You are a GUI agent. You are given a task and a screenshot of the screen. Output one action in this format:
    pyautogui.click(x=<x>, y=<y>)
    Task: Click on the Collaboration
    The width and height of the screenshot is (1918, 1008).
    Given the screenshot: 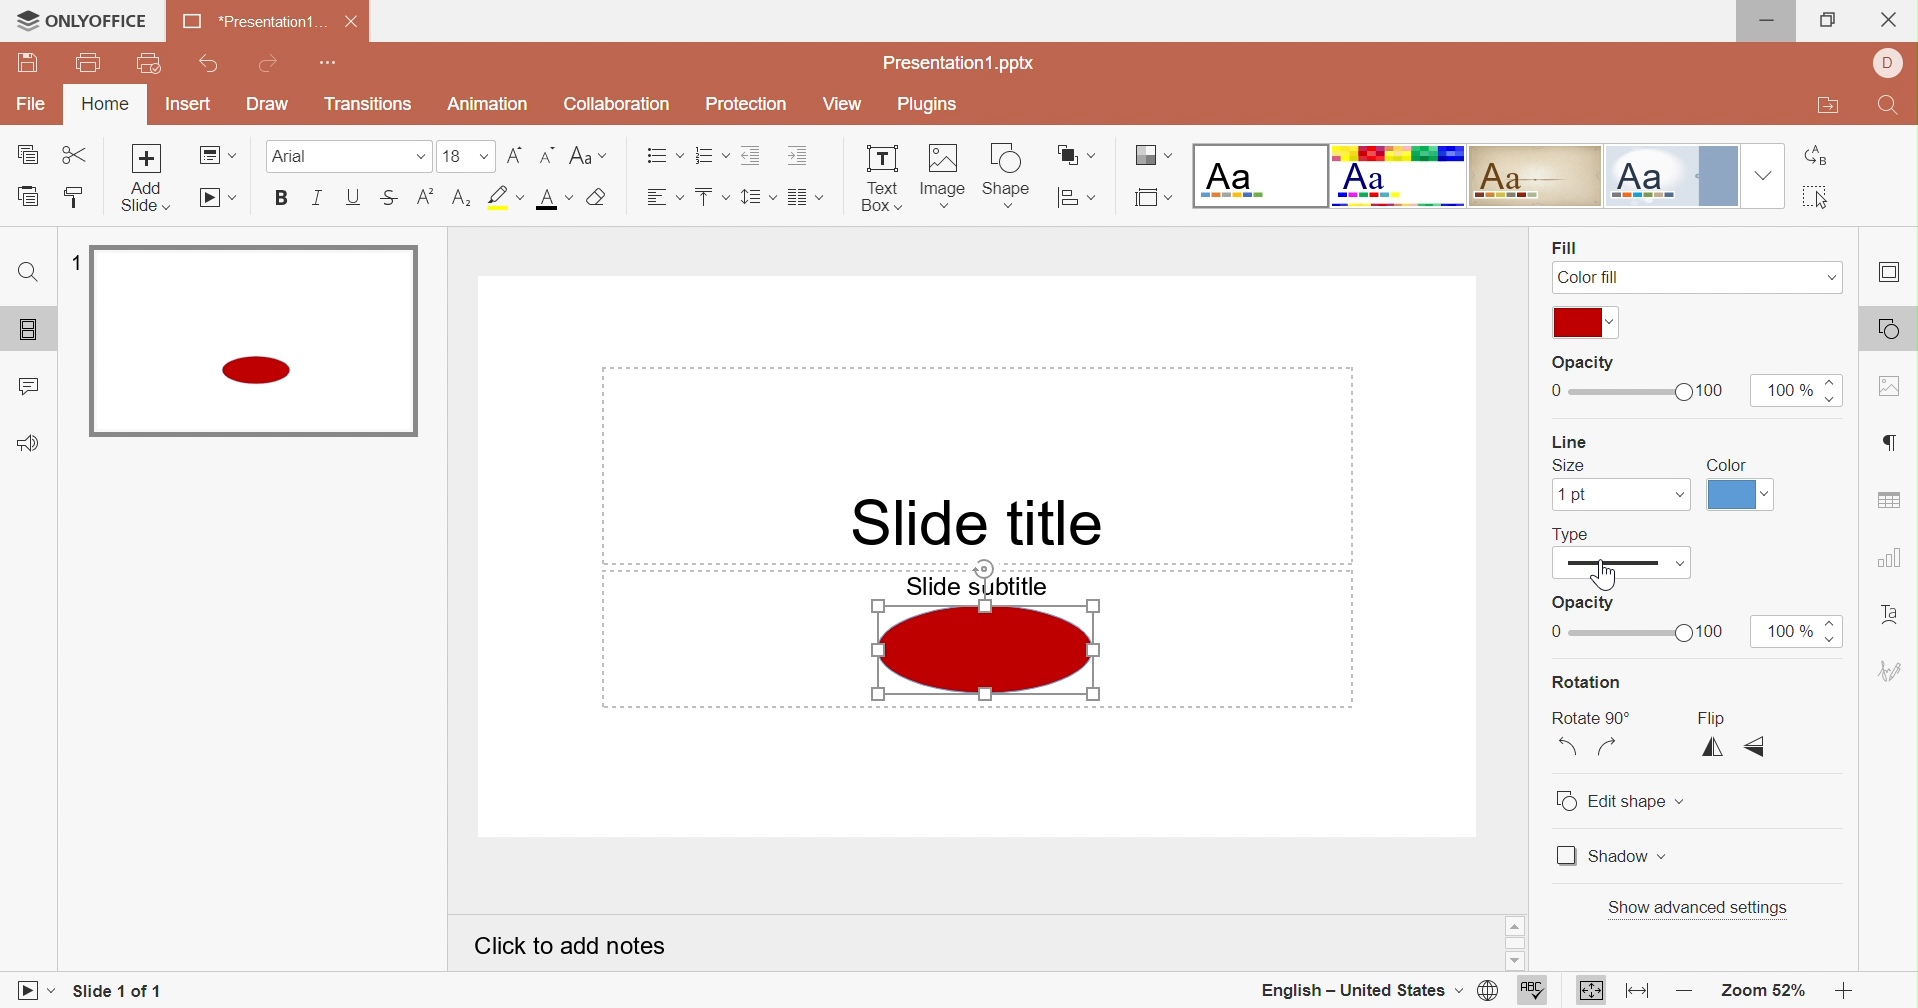 What is the action you would take?
    pyautogui.click(x=616, y=104)
    